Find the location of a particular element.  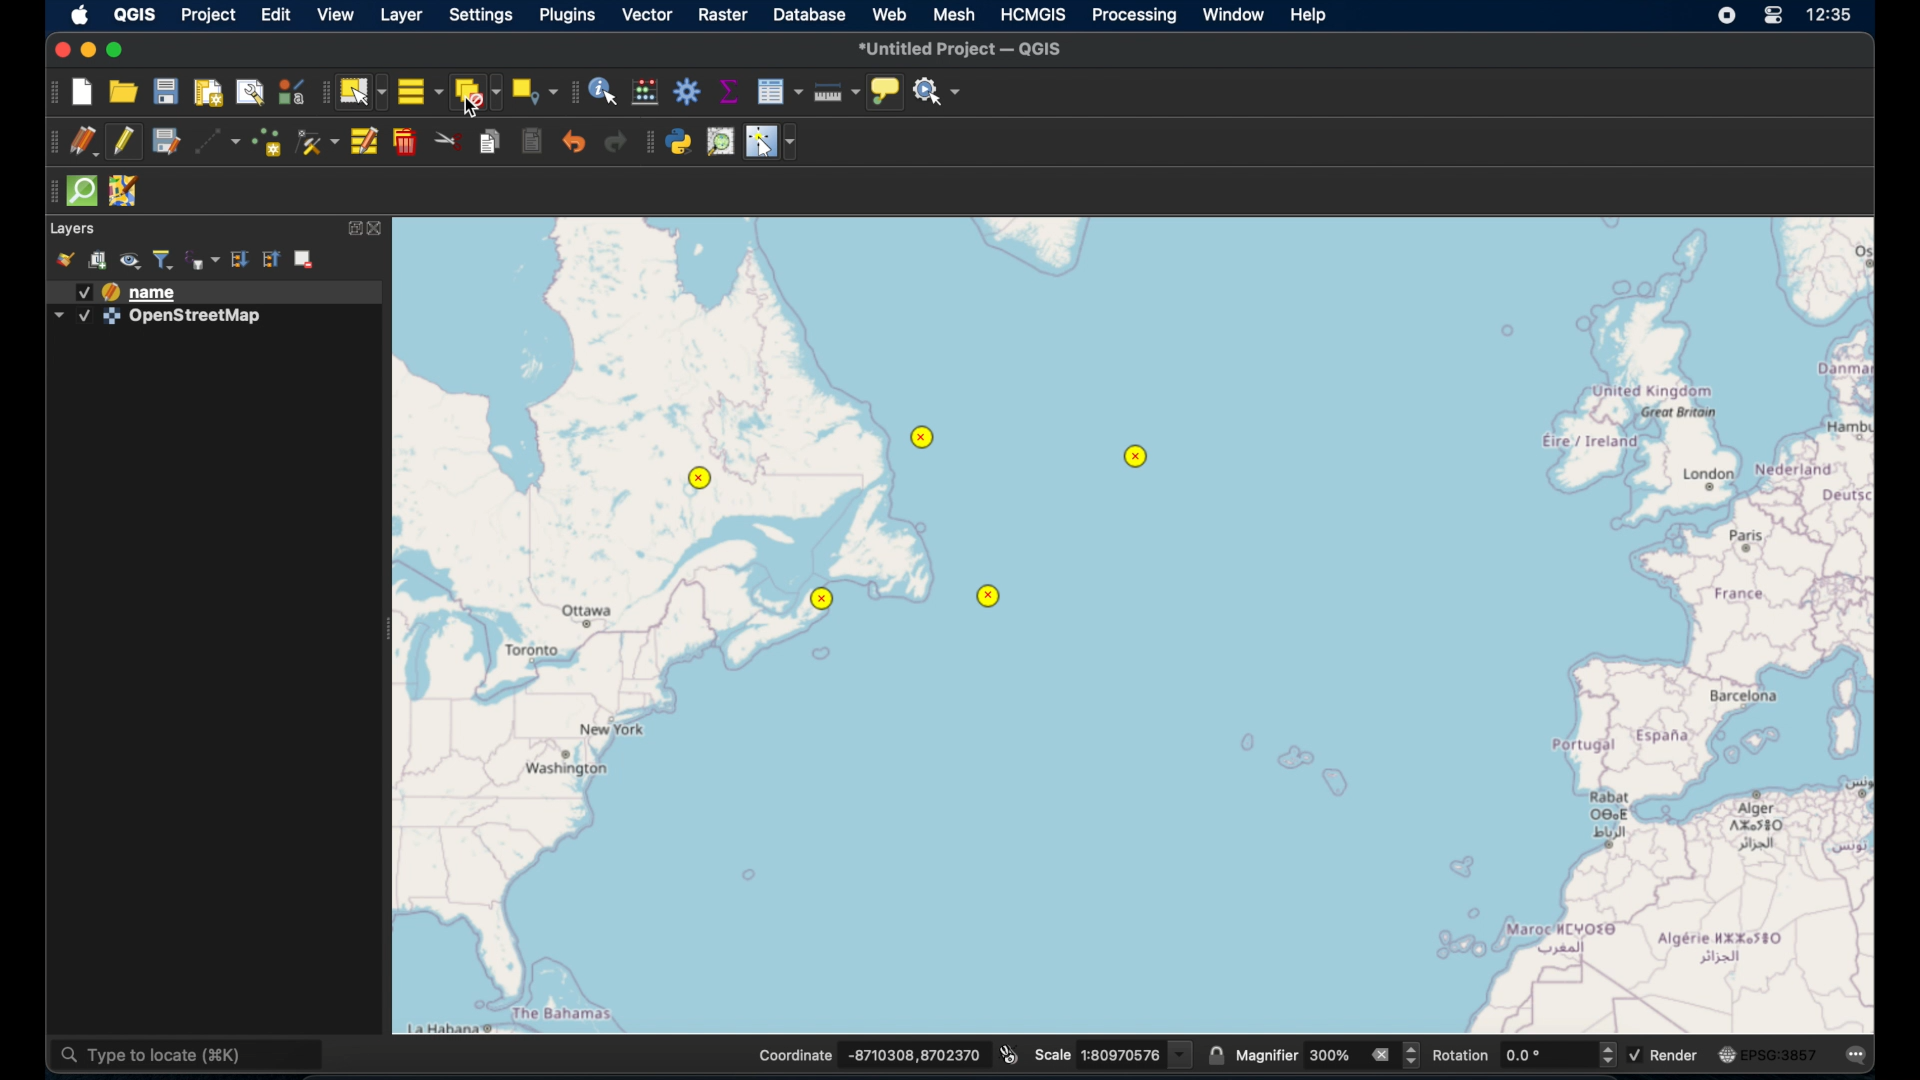

minimize is located at coordinates (89, 51).